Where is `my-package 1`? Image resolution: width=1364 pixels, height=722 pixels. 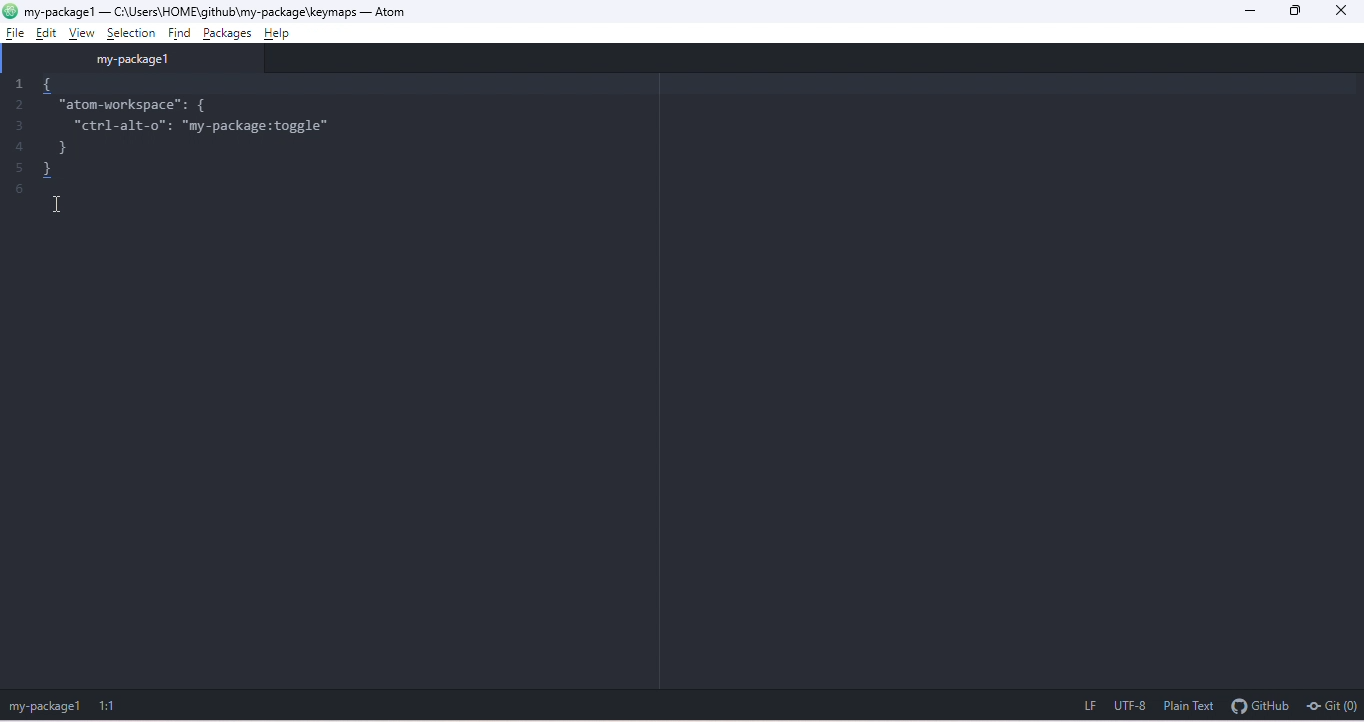
my-package 1 is located at coordinates (42, 706).